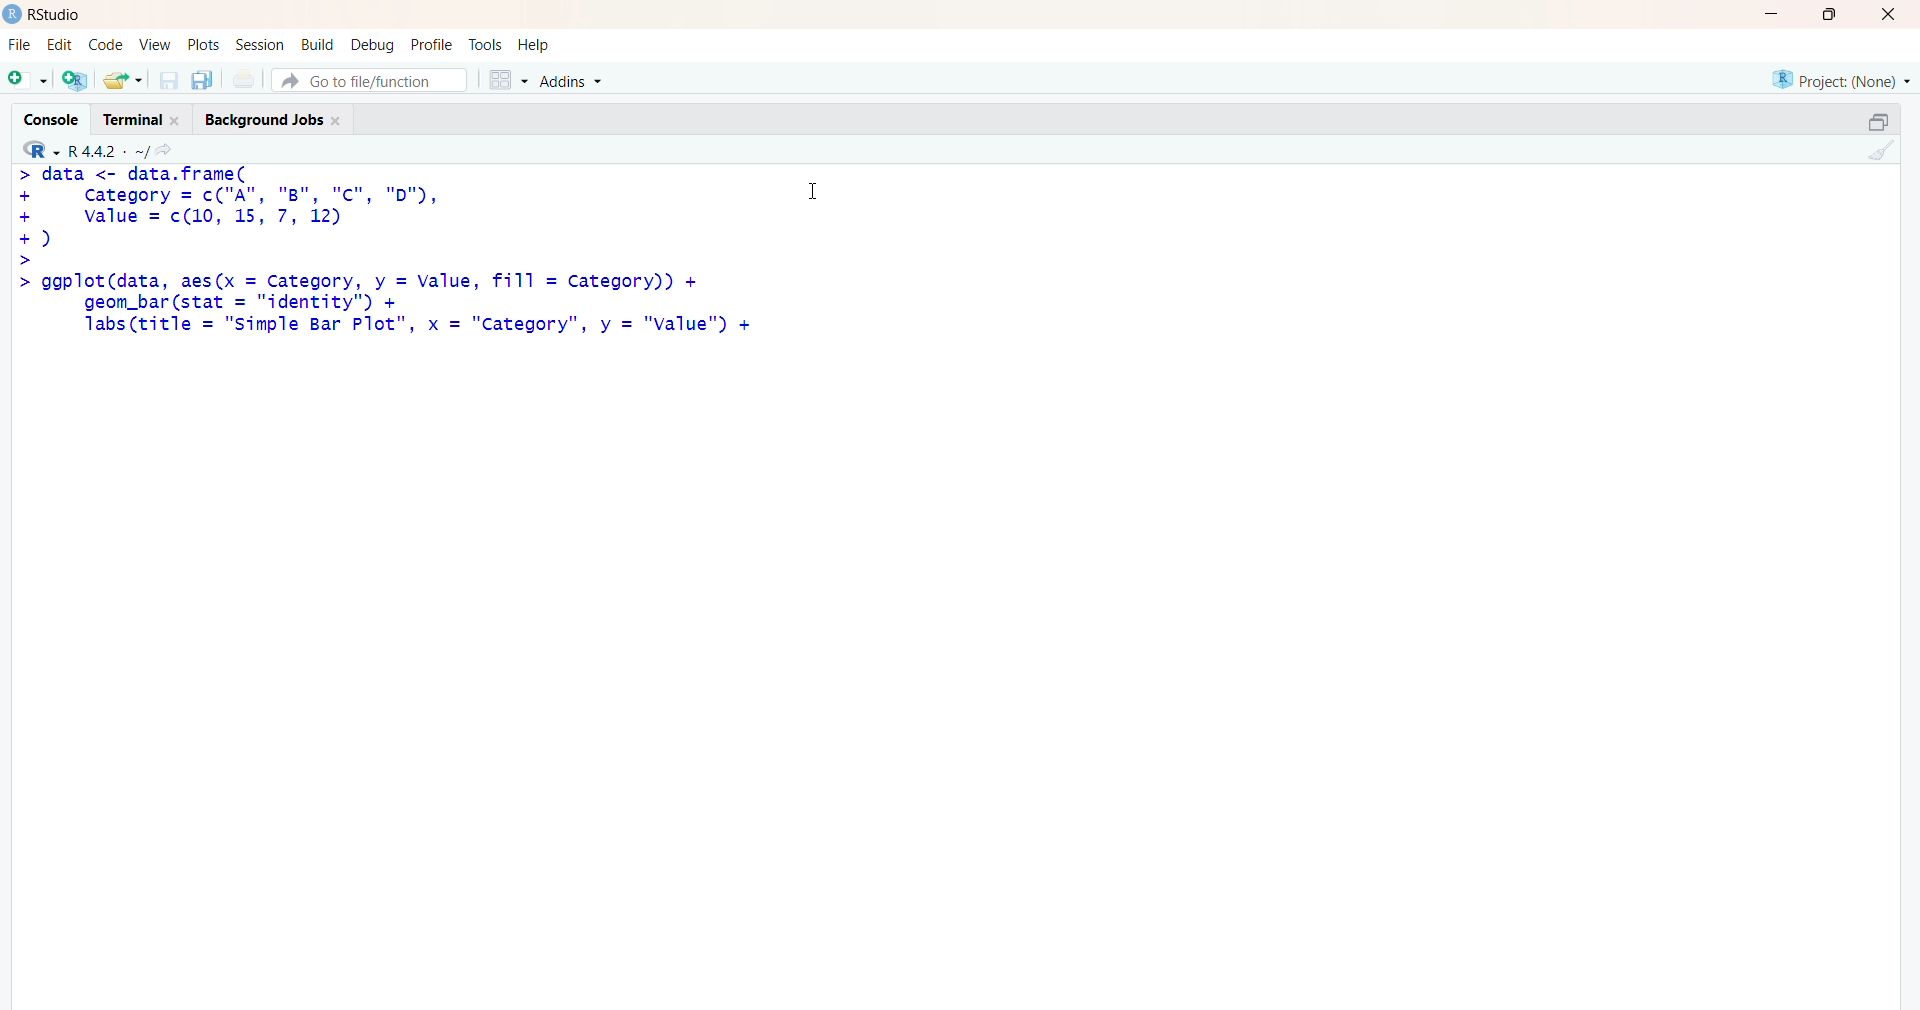  What do you see at coordinates (1844, 79) in the screenshot?
I see `selected project - none` at bounding box center [1844, 79].